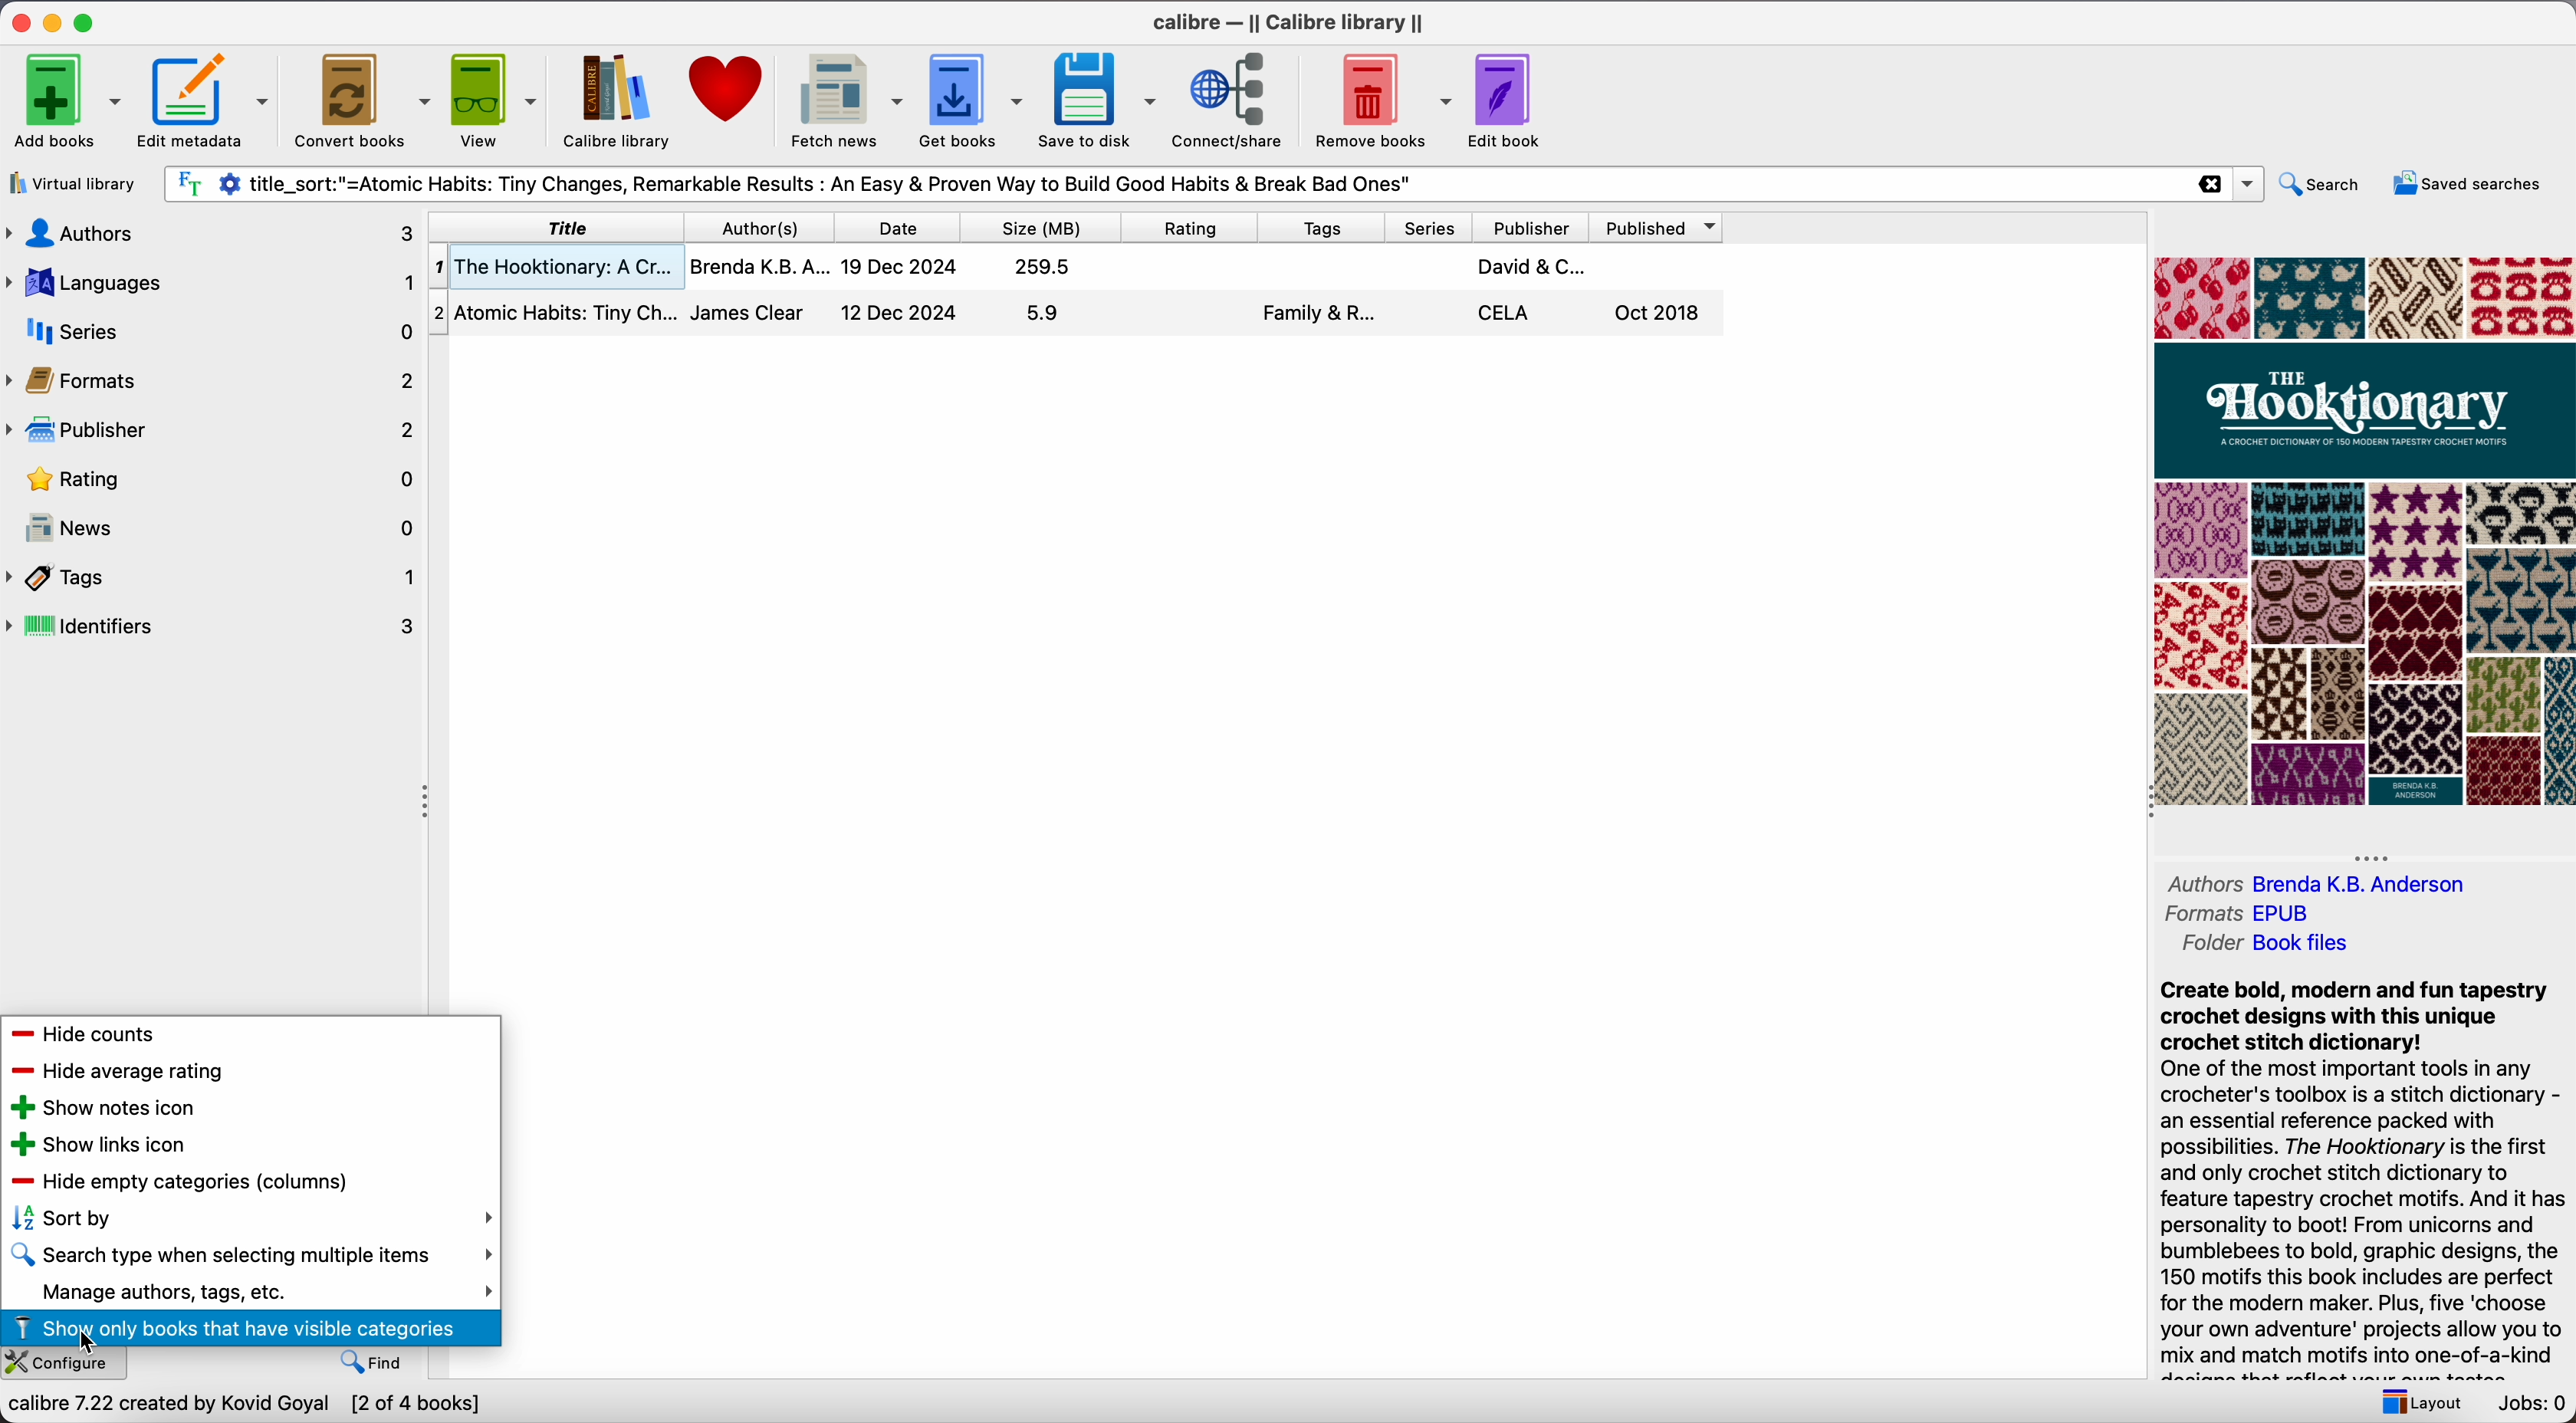 The image size is (2576, 1423). Describe the element at coordinates (94, 1346) in the screenshot. I see `cursor` at that location.